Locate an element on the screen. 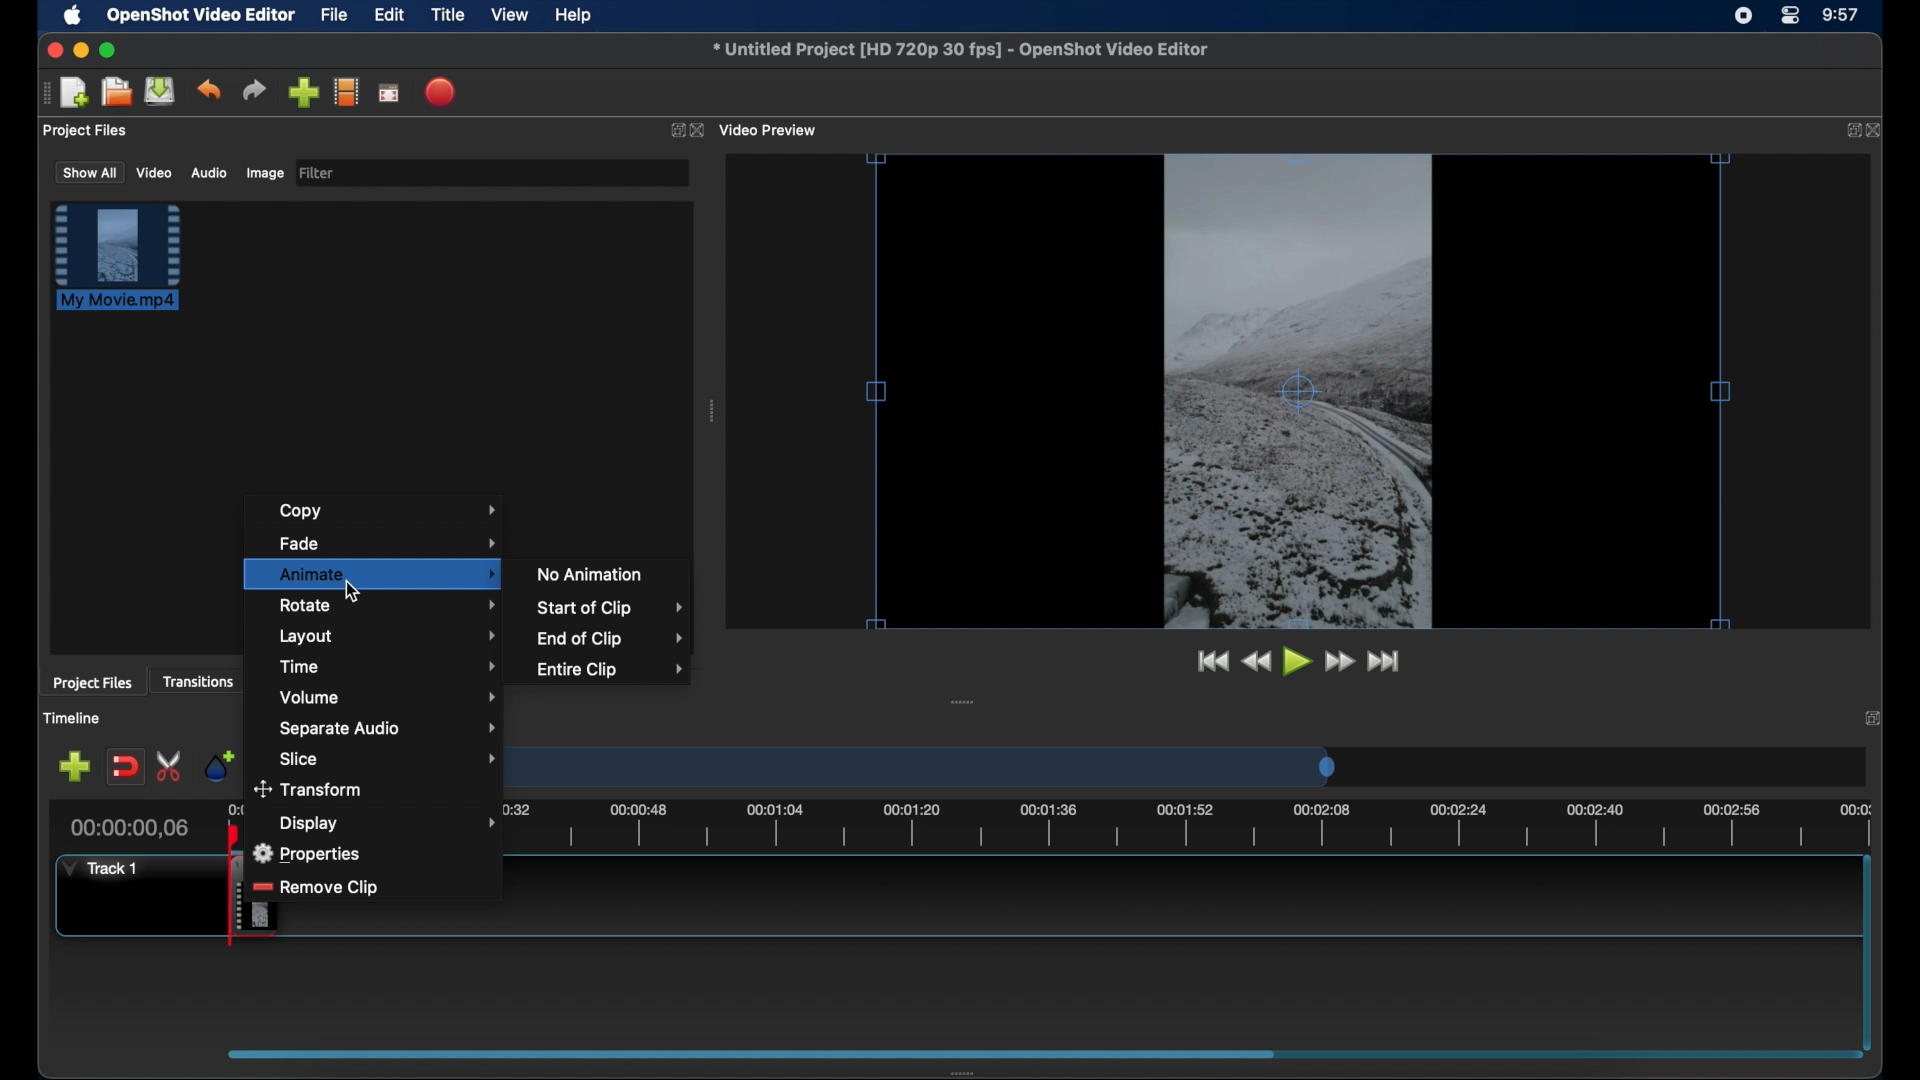  no animation is located at coordinates (591, 573).